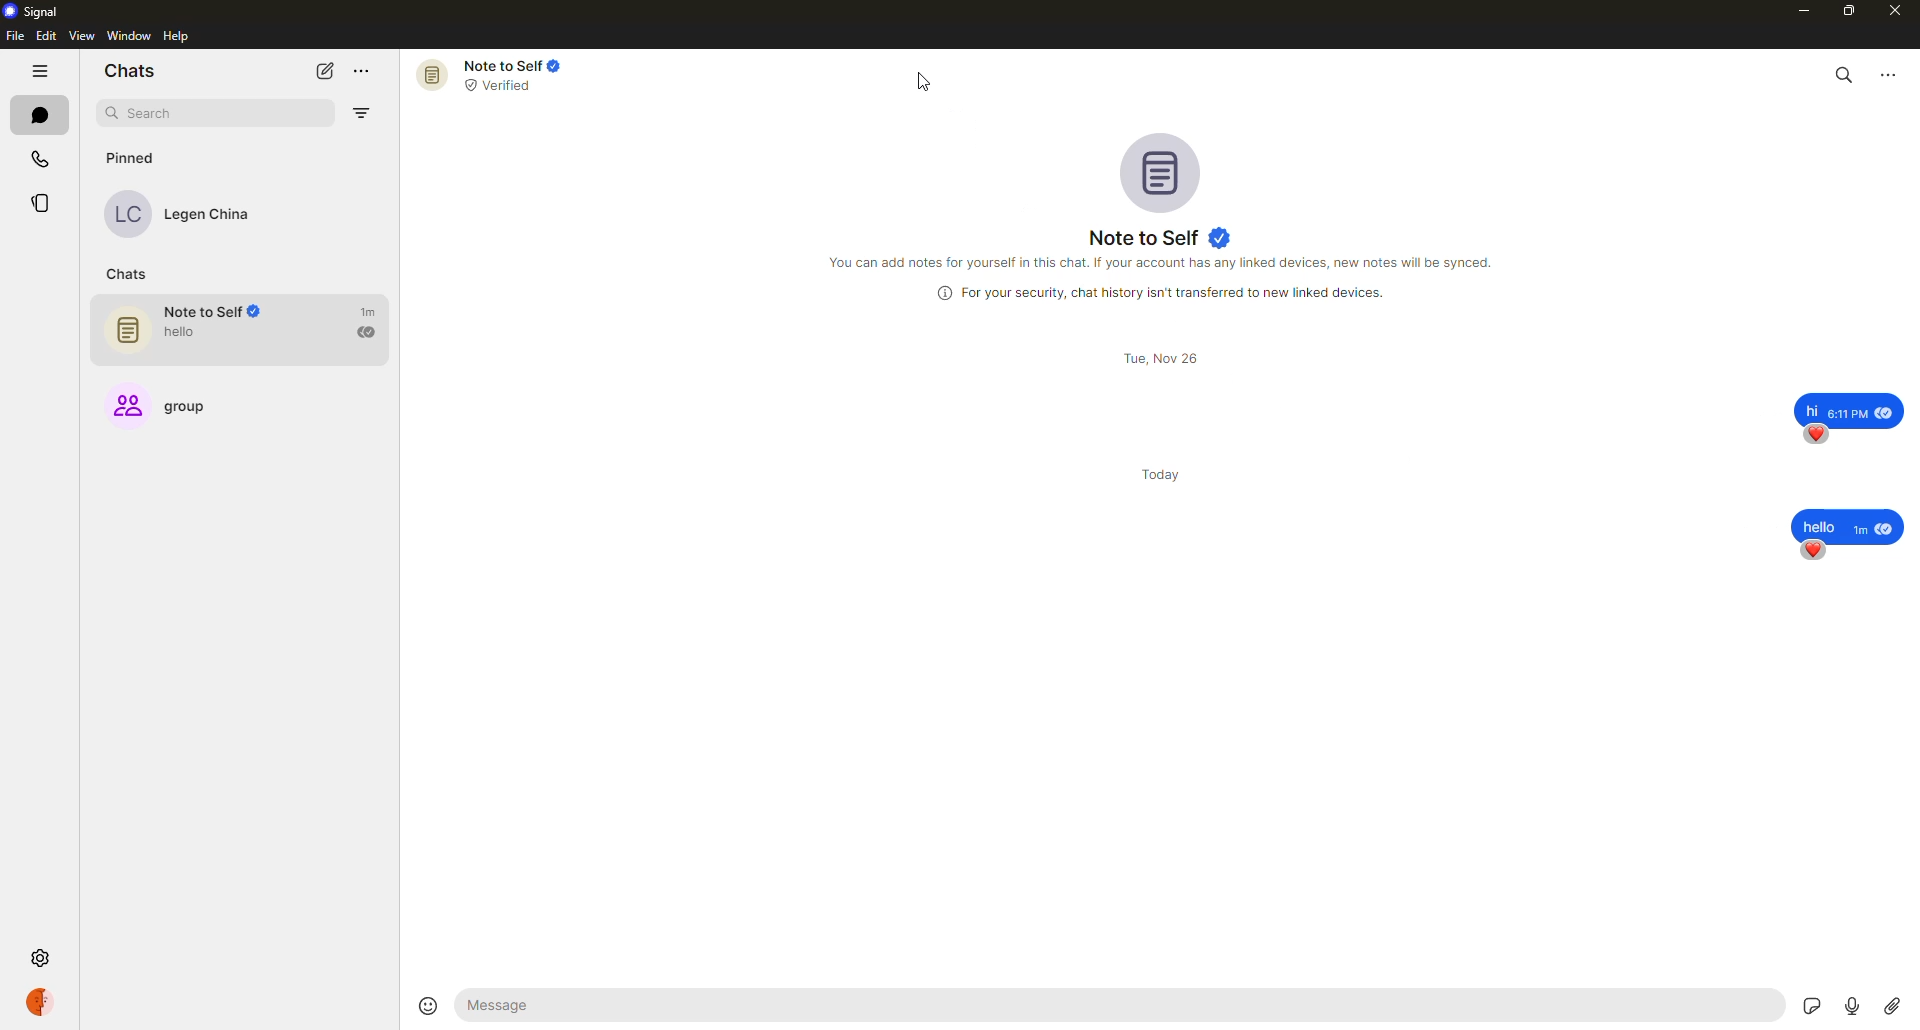 This screenshot has height=1030, width=1920. Describe the element at coordinates (1890, 73) in the screenshot. I see `more` at that location.